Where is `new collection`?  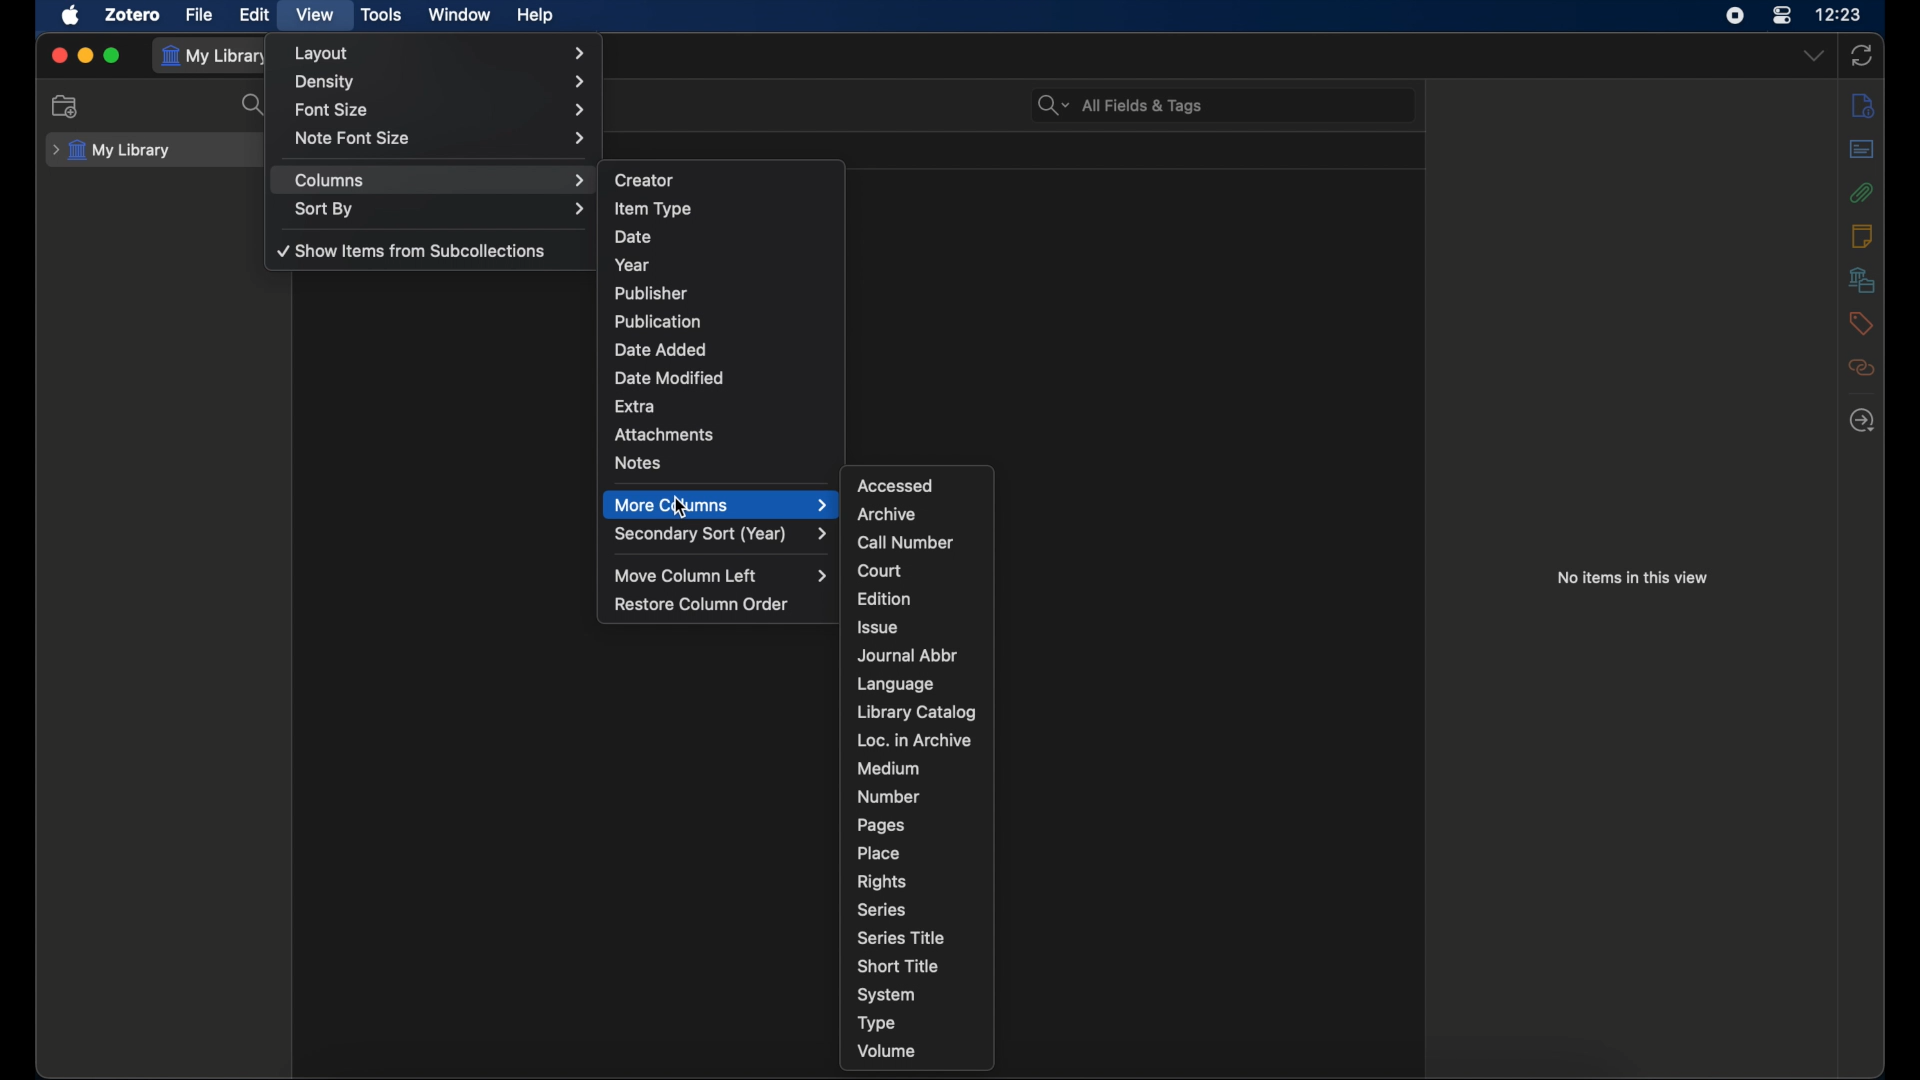
new collection is located at coordinates (65, 106).